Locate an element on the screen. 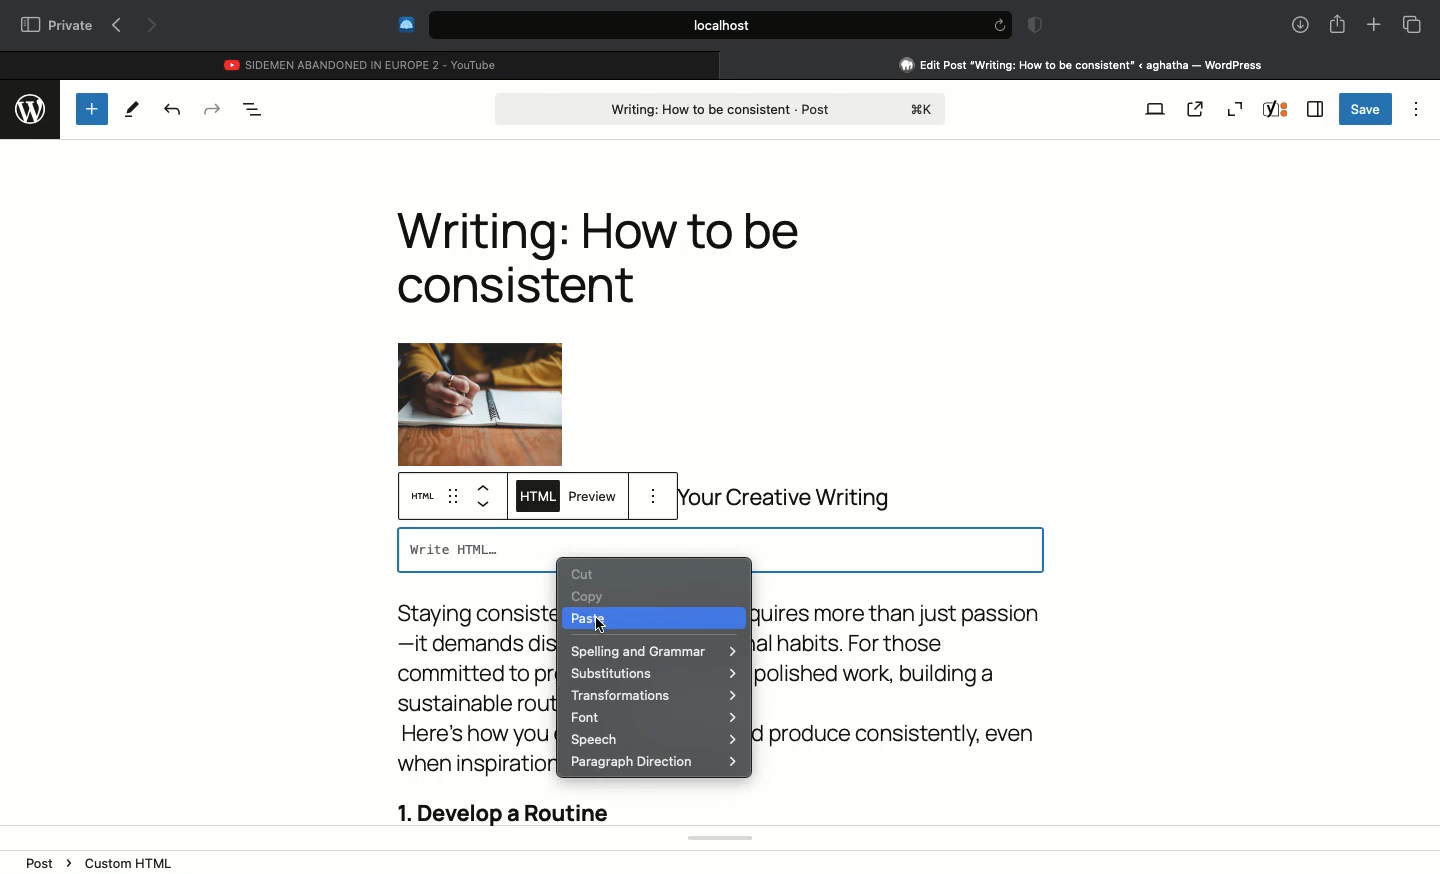 This screenshot has width=1440, height=874. Substitutions is located at coordinates (652, 674).